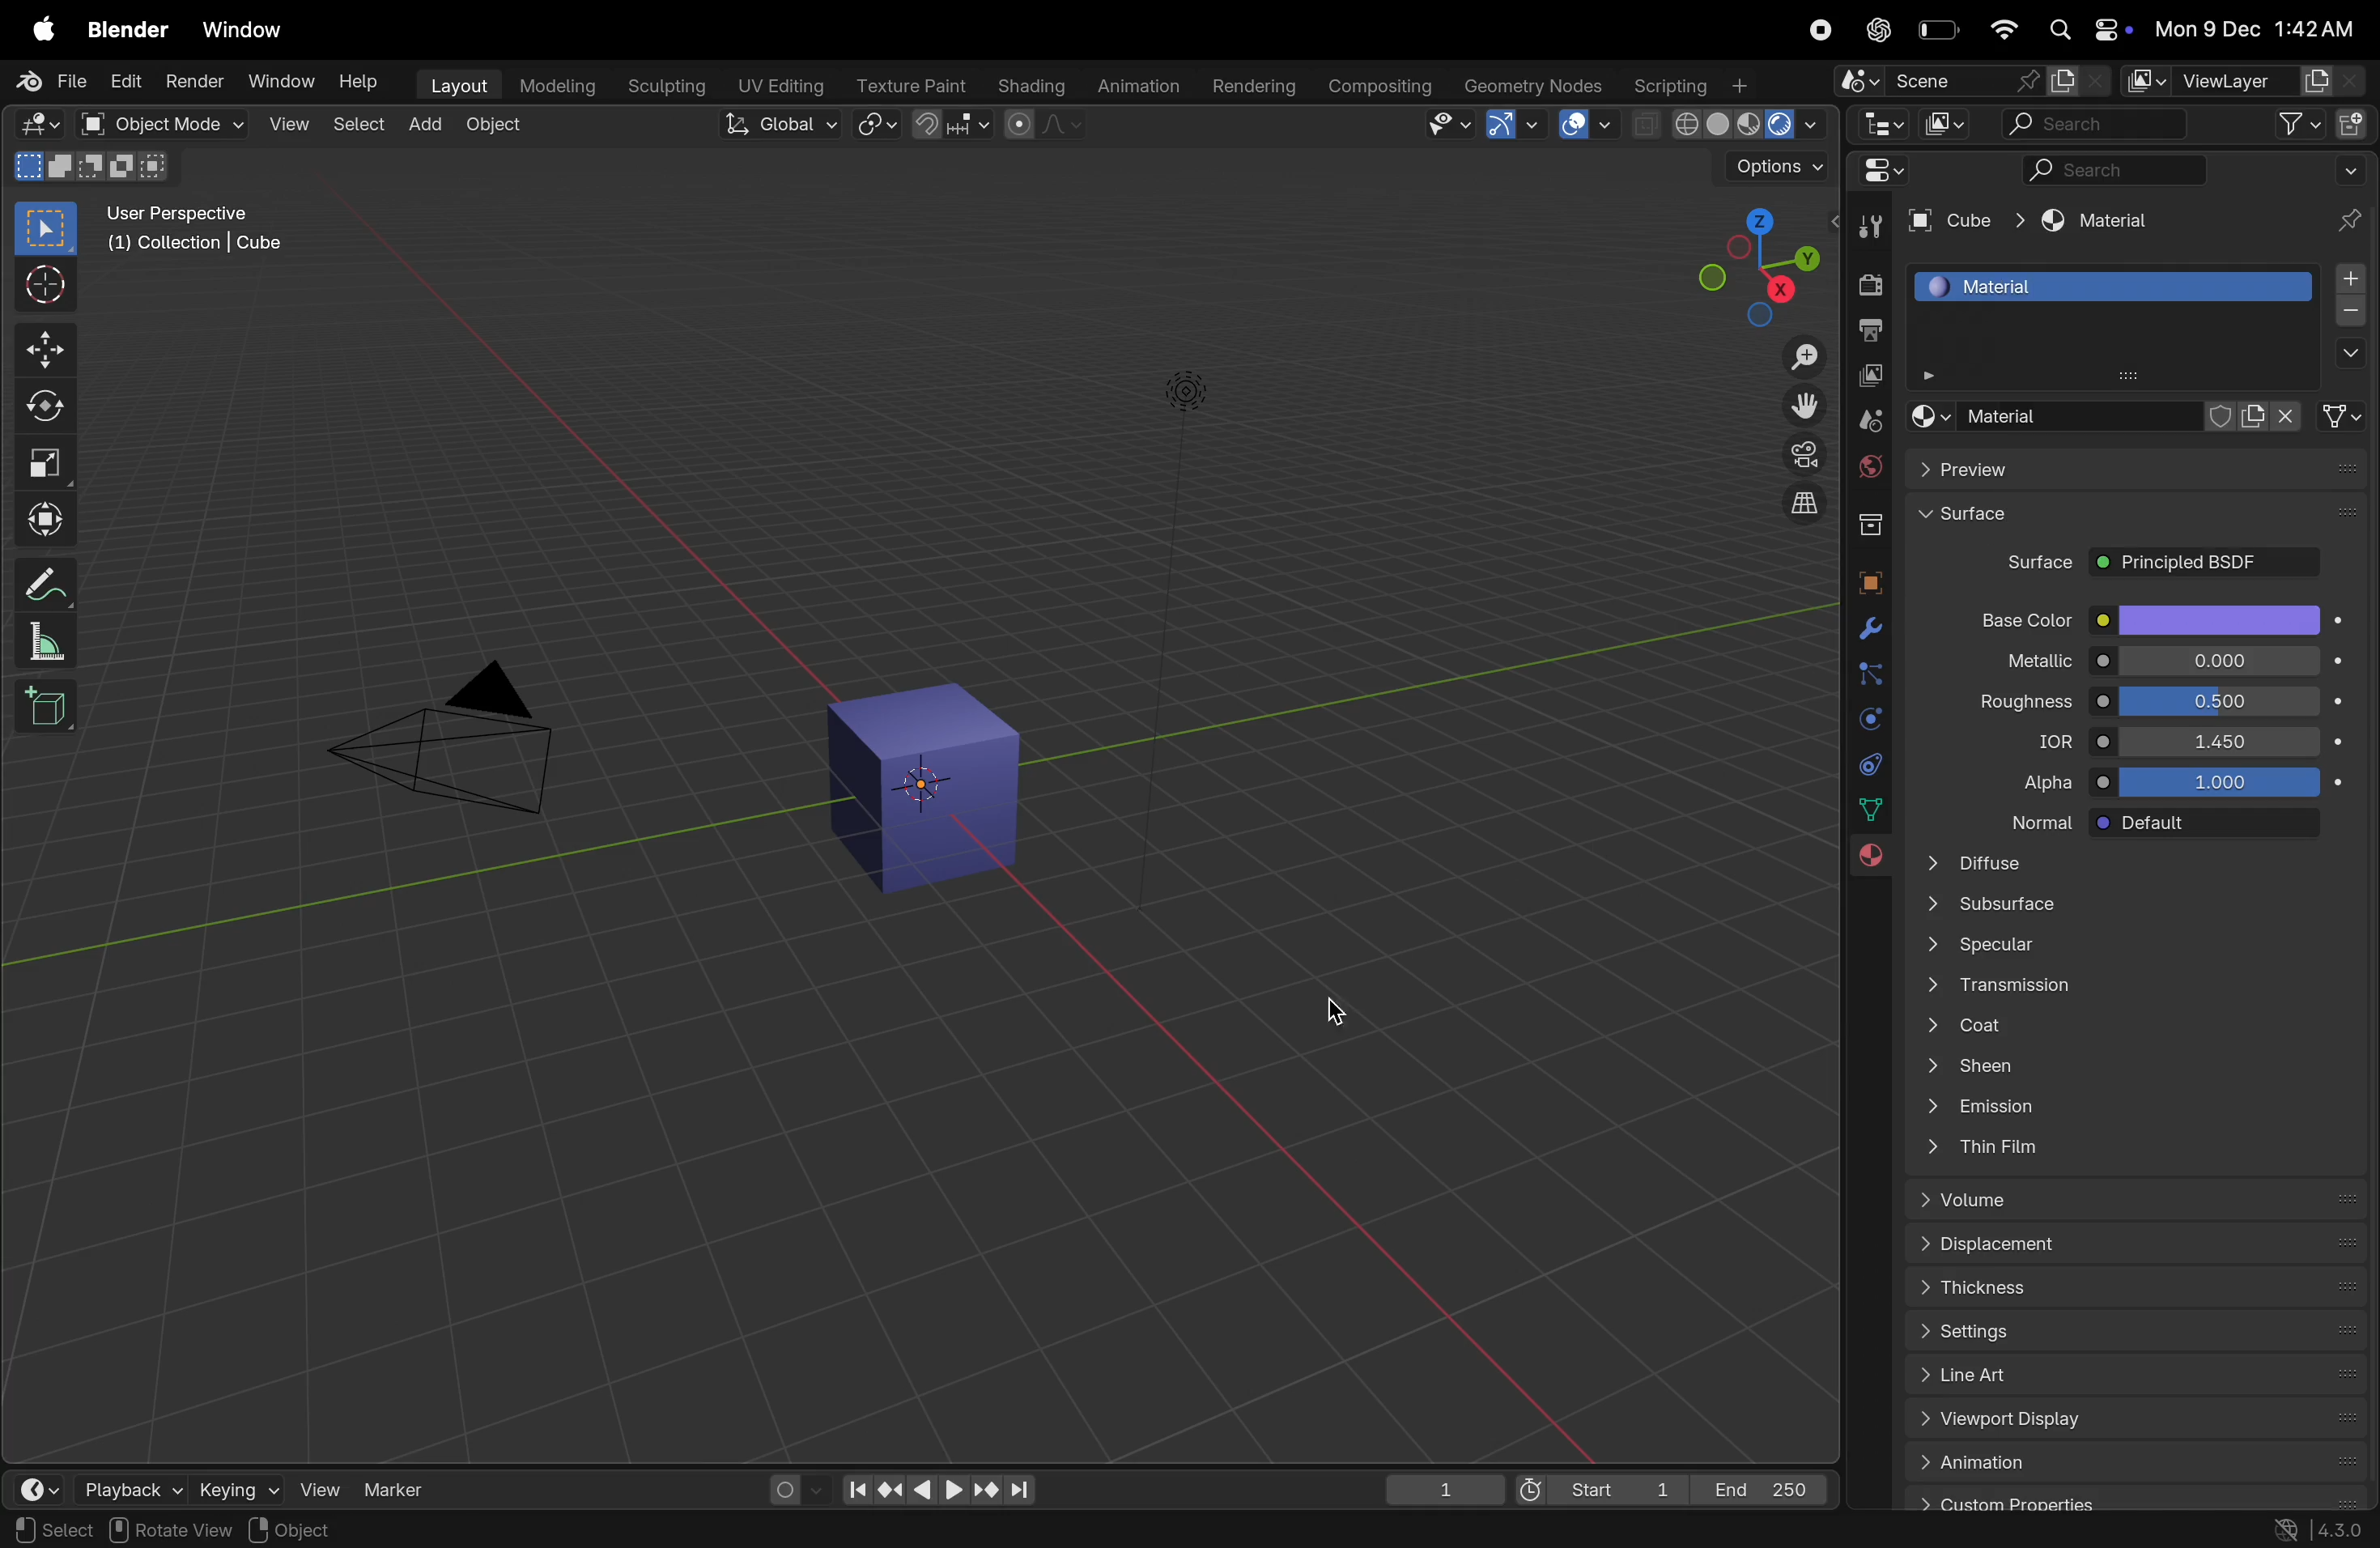 The height and width of the screenshot is (1548, 2380). Describe the element at coordinates (1806, 503) in the screenshot. I see `orthographic projection` at that location.